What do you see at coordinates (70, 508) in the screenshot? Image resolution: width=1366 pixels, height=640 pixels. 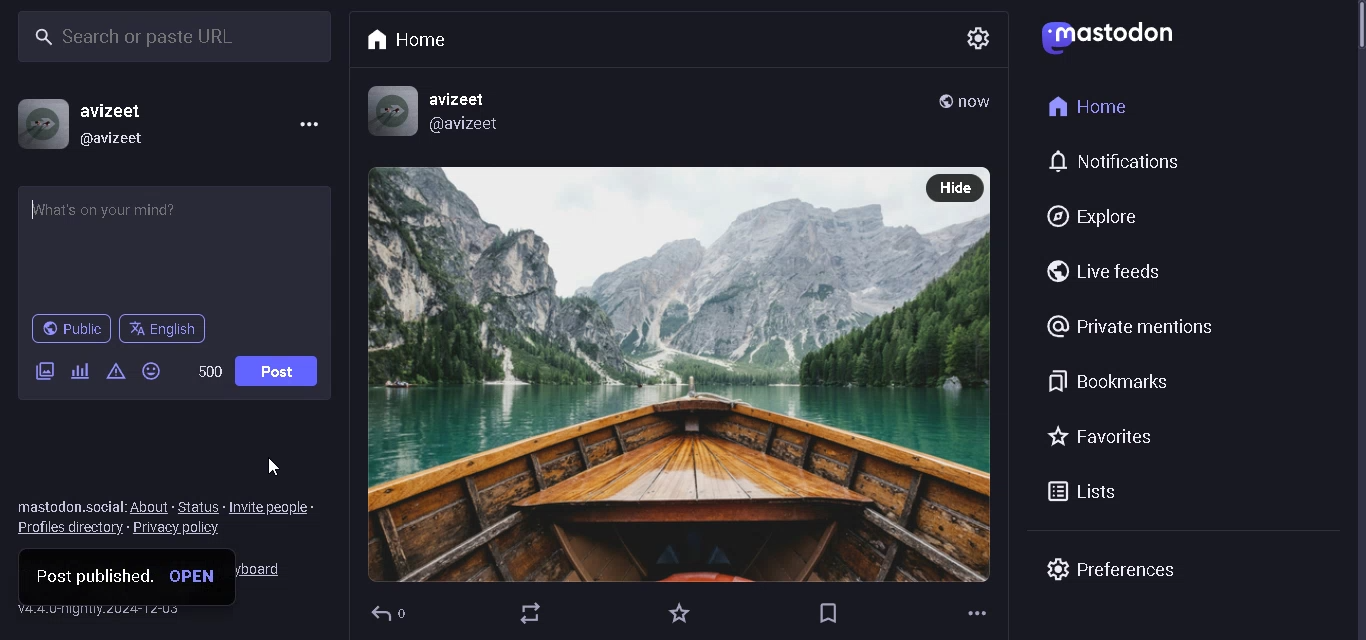 I see `text` at bounding box center [70, 508].